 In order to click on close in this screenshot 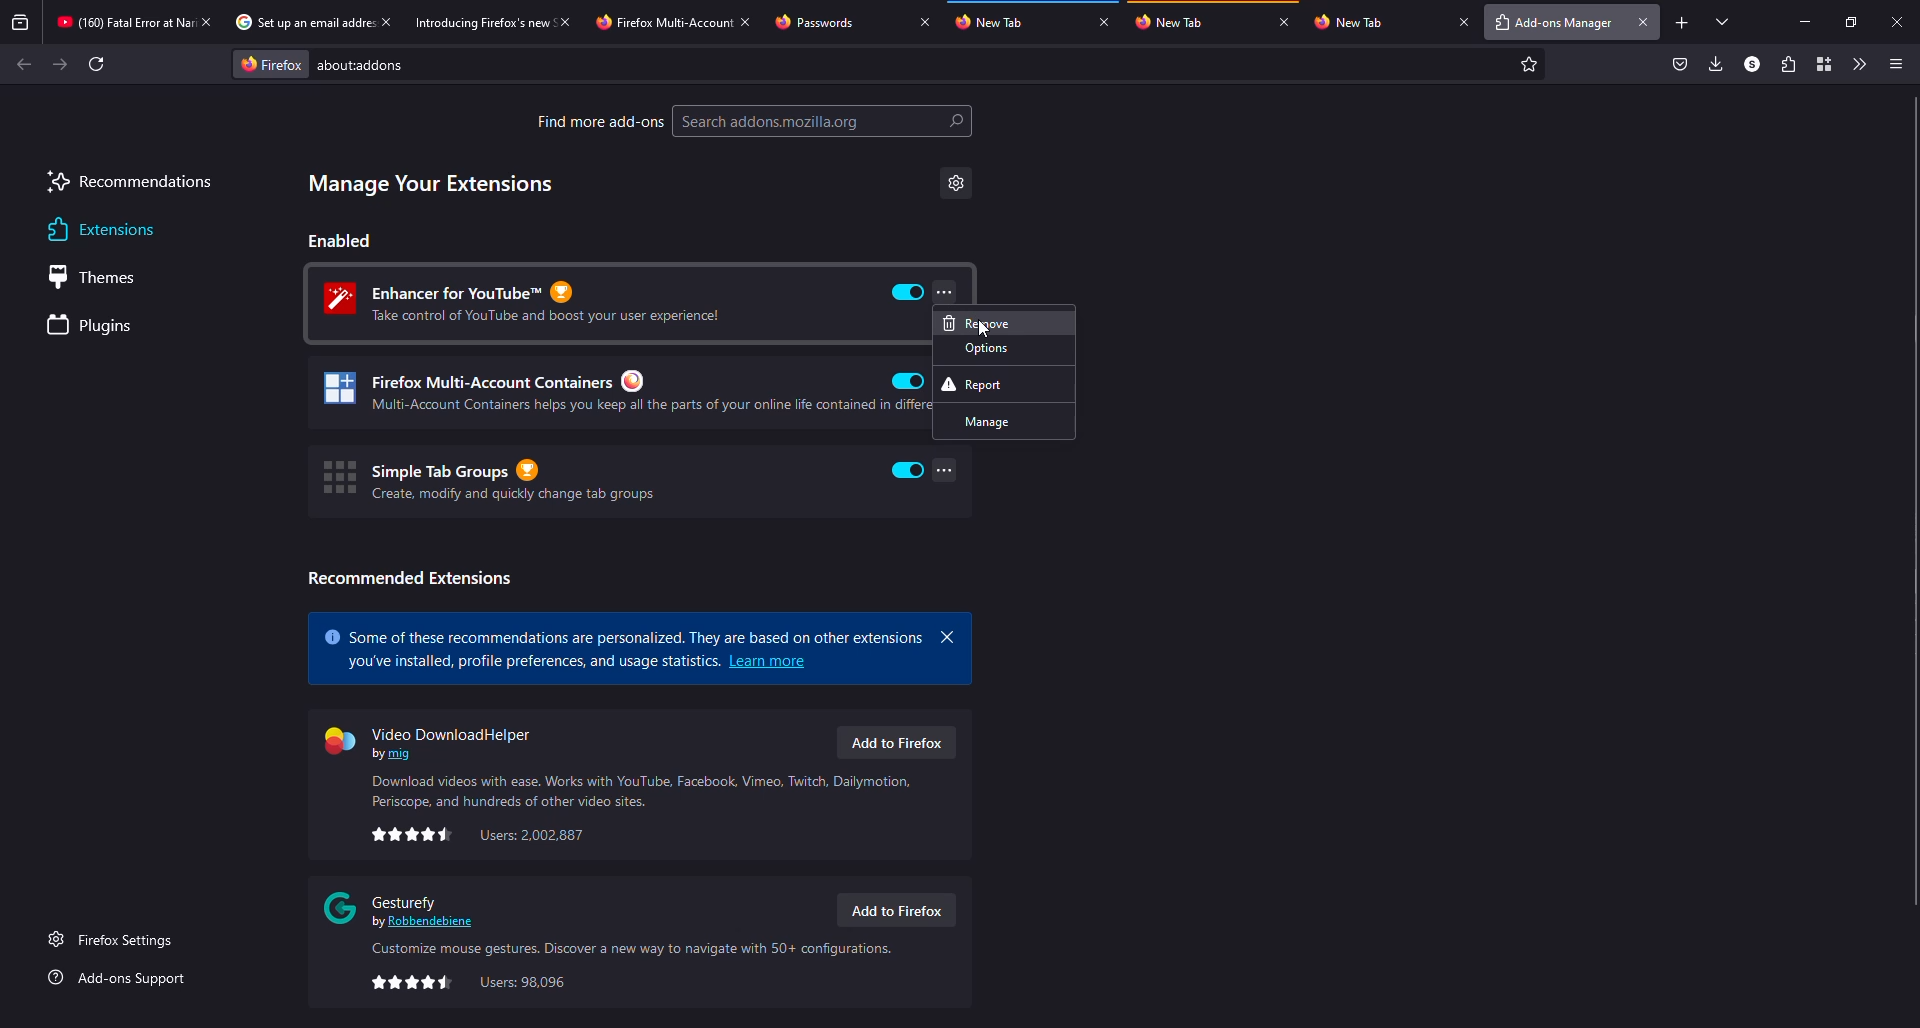, I will do `click(948, 637)`.